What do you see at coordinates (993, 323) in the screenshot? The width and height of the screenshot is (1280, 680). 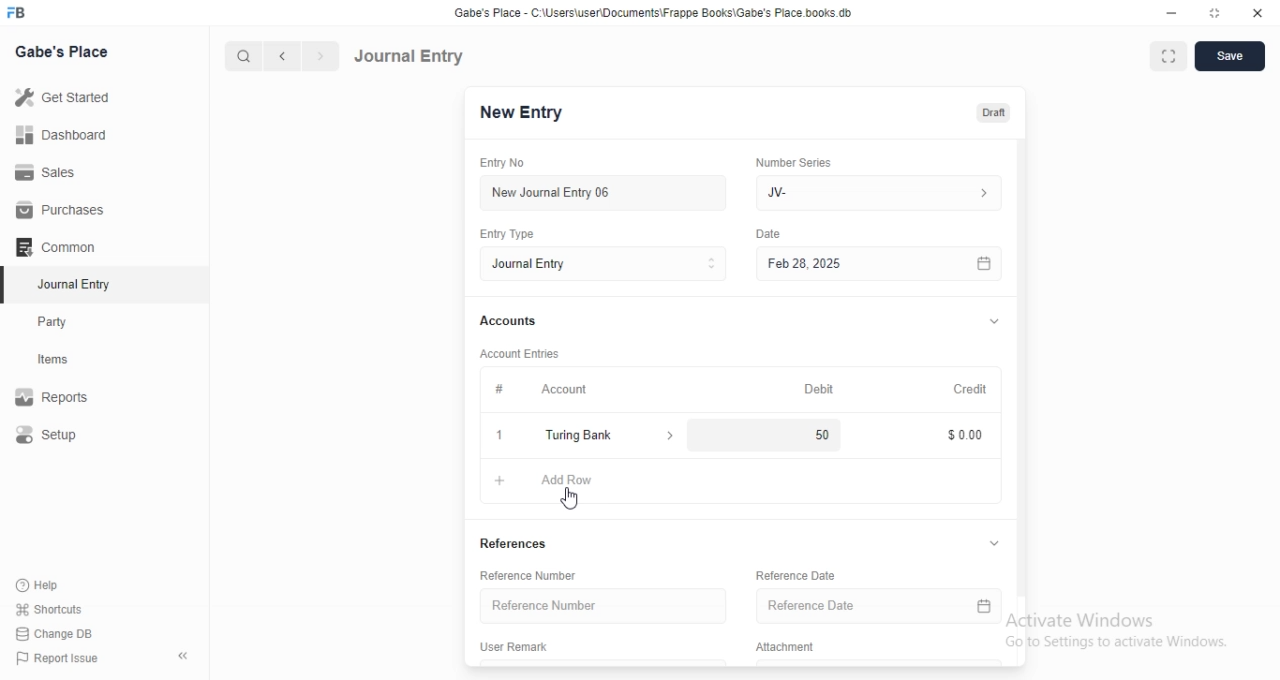 I see `collapse` at bounding box center [993, 323].